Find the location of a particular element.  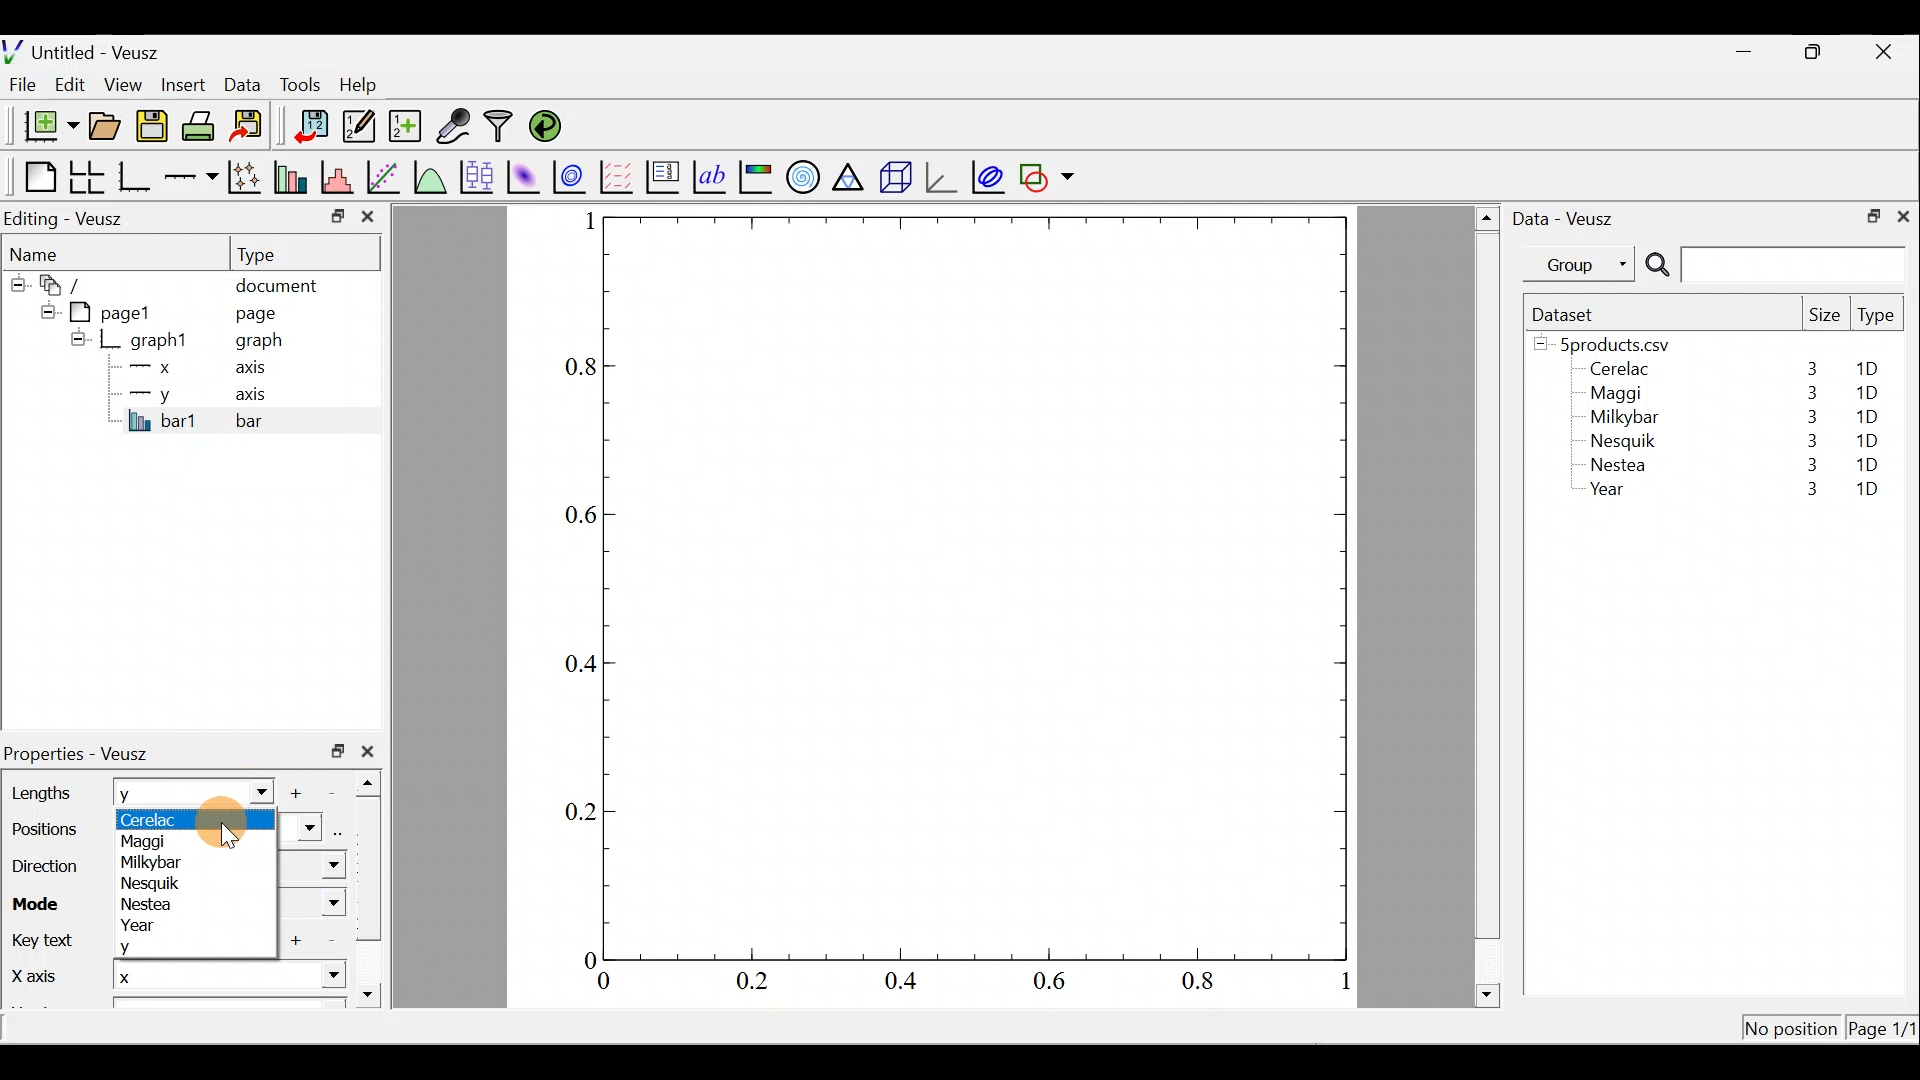

Fit a function to data is located at coordinates (385, 175).